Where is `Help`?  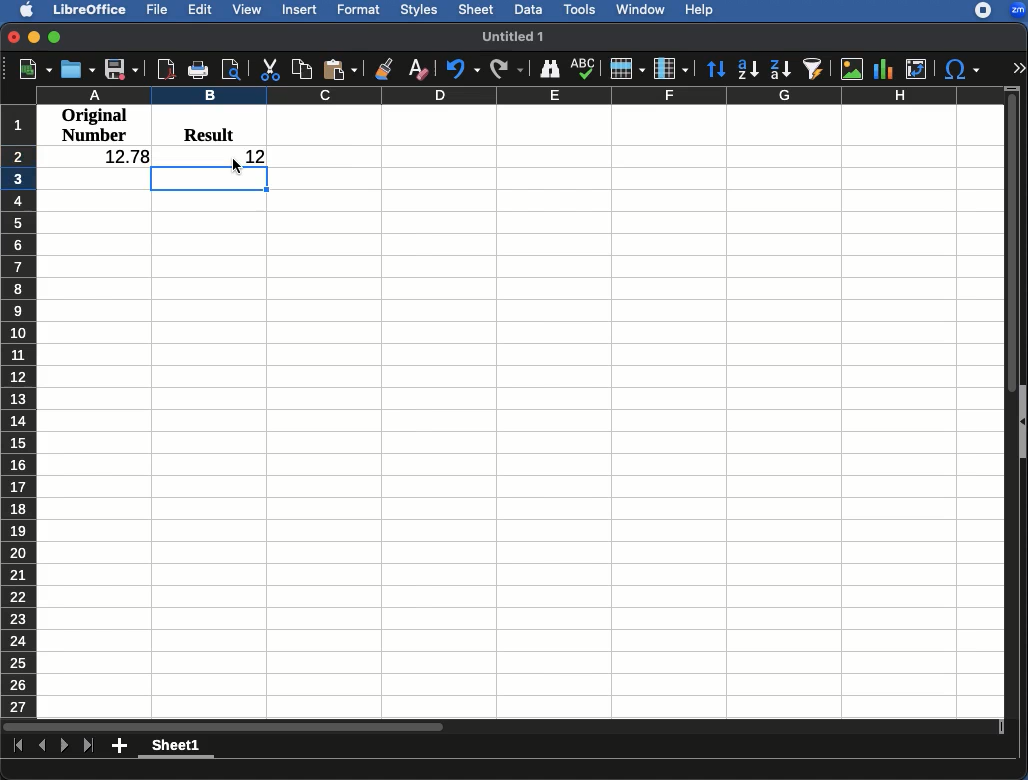
Help is located at coordinates (700, 11).